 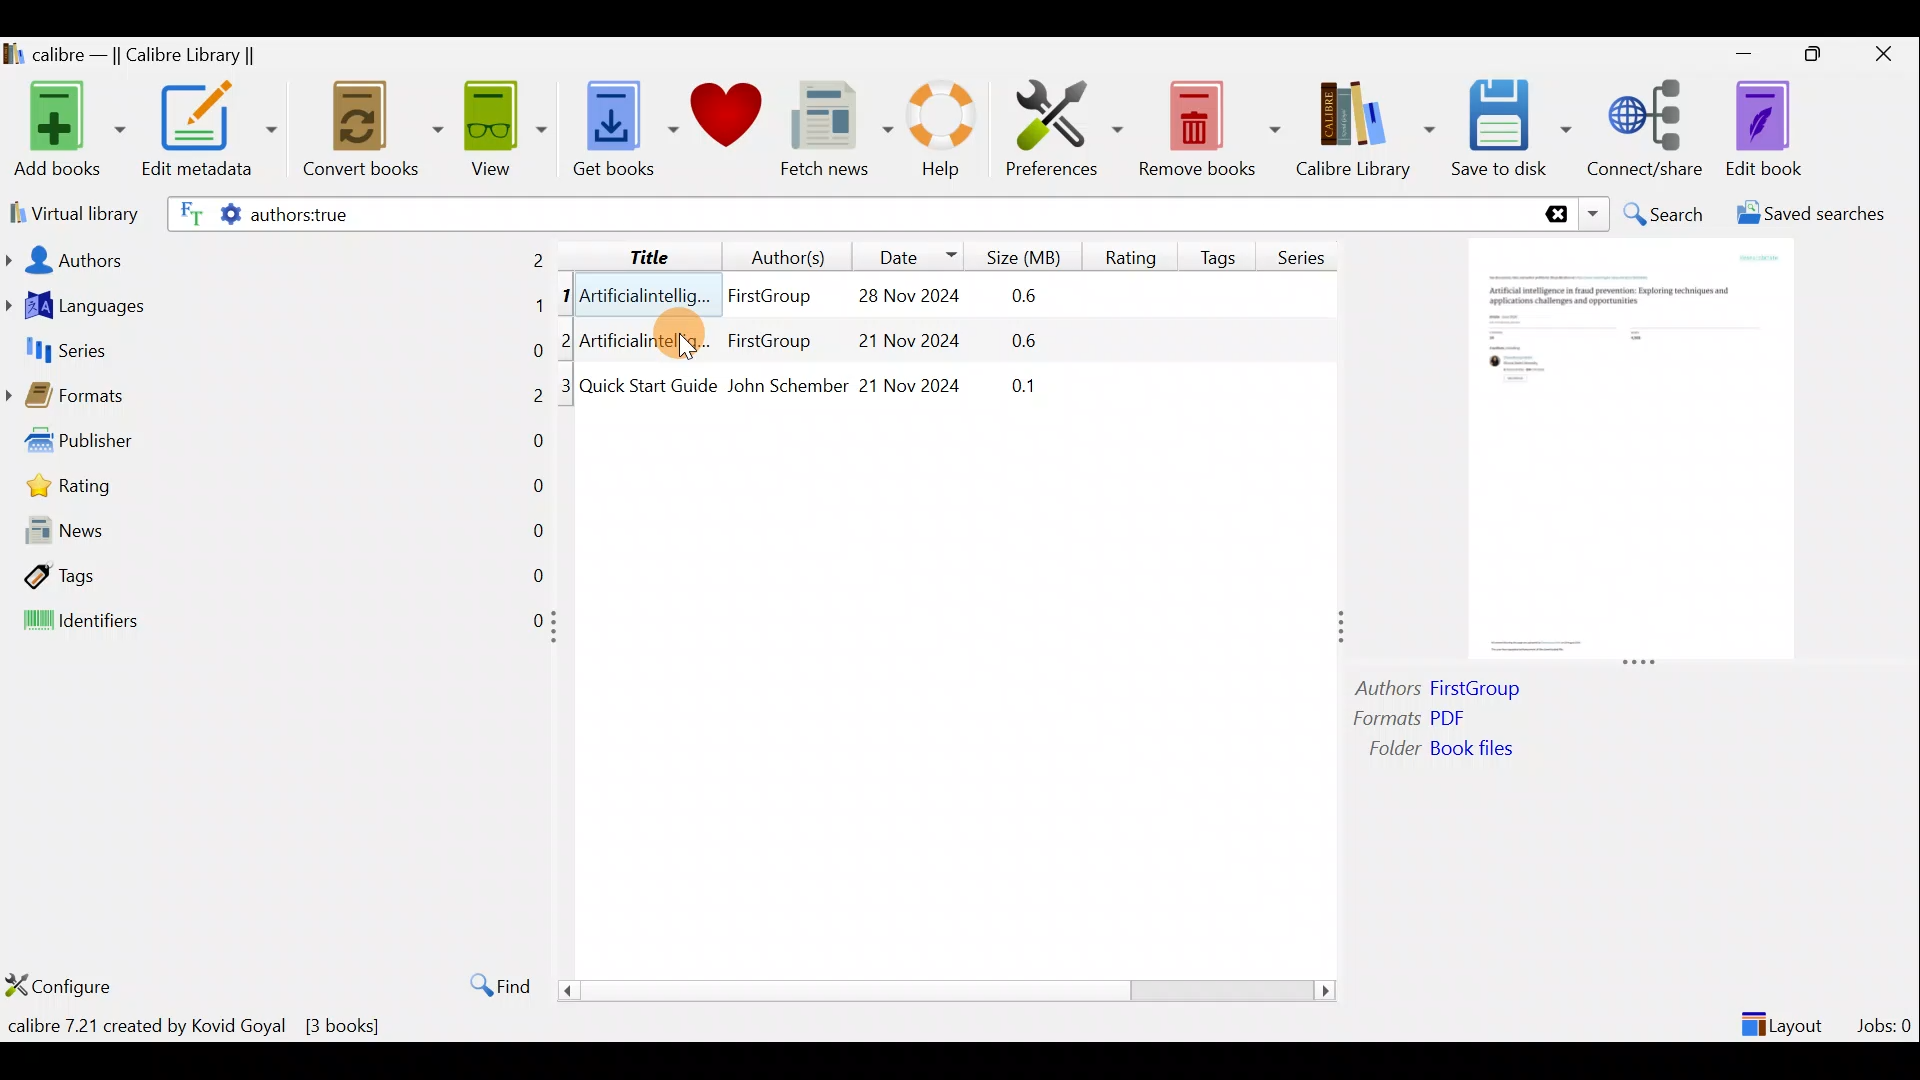 What do you see at coordinates (633, 253) in the screenshot?
I see `Title` at bounding box center [633, 253].